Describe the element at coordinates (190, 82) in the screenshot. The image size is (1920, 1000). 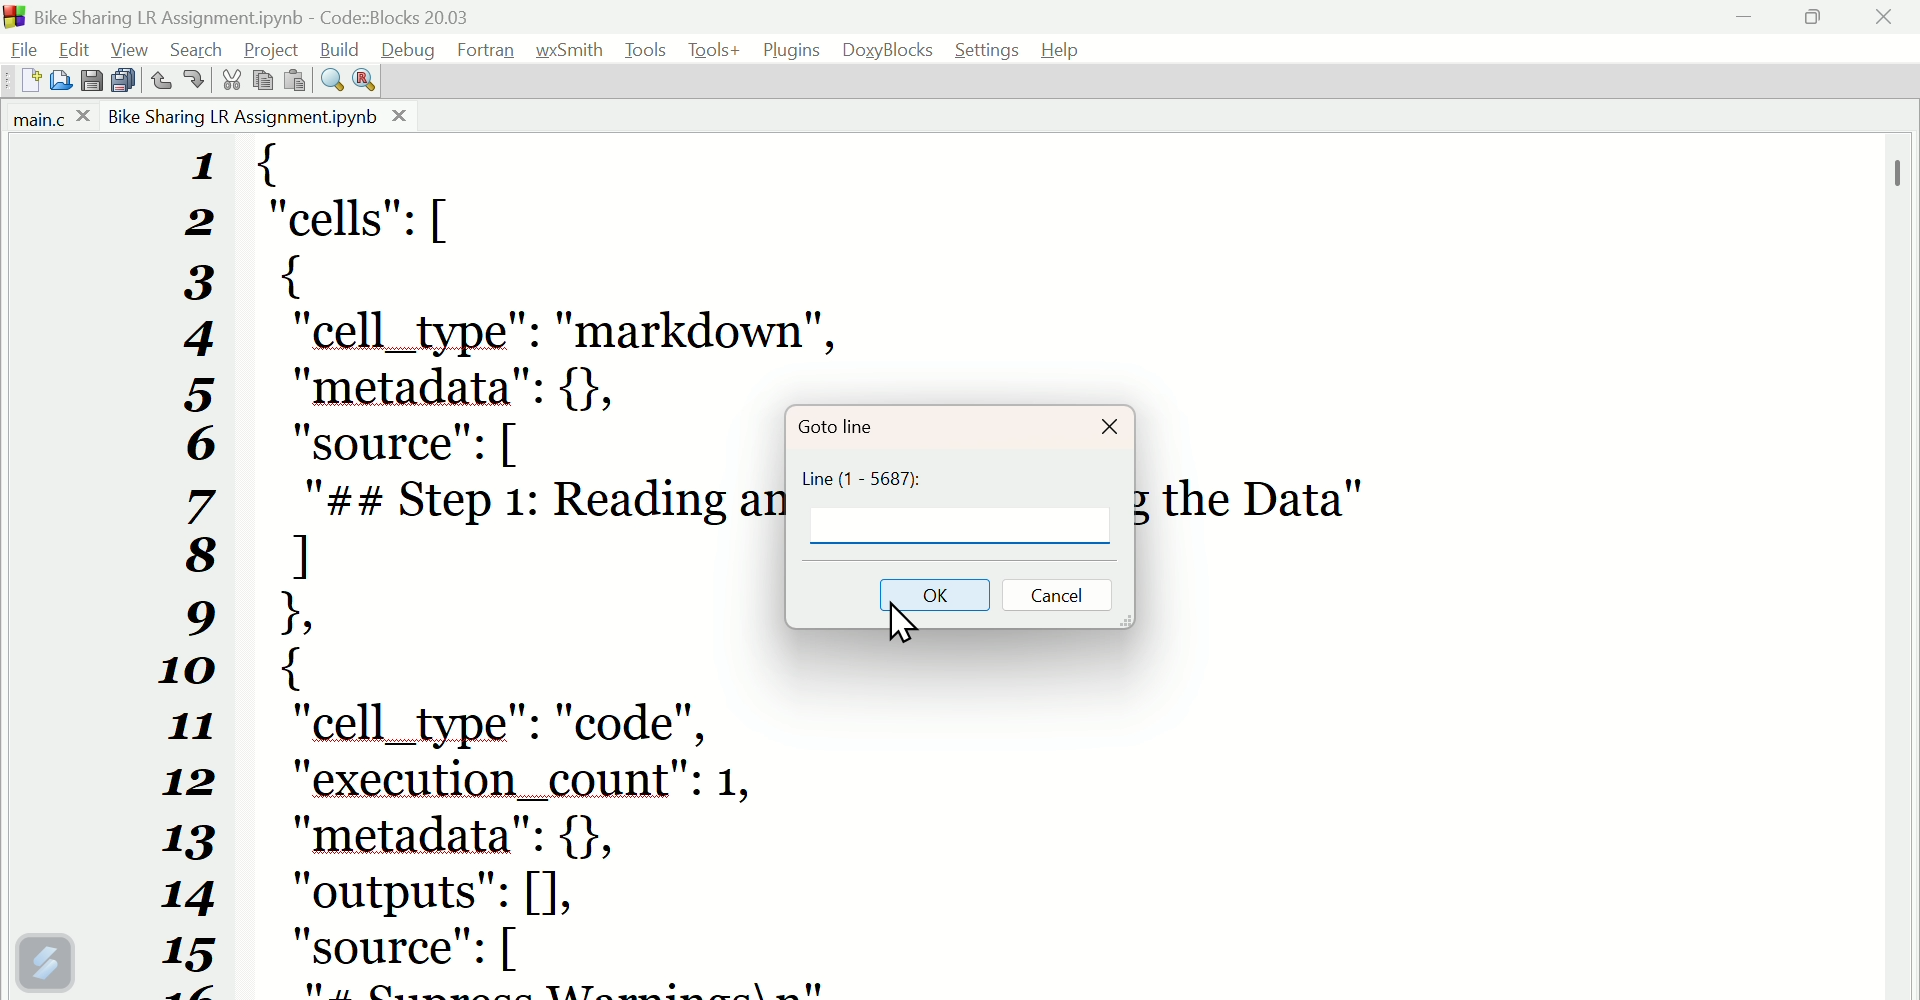
I see `Redo` at that location.